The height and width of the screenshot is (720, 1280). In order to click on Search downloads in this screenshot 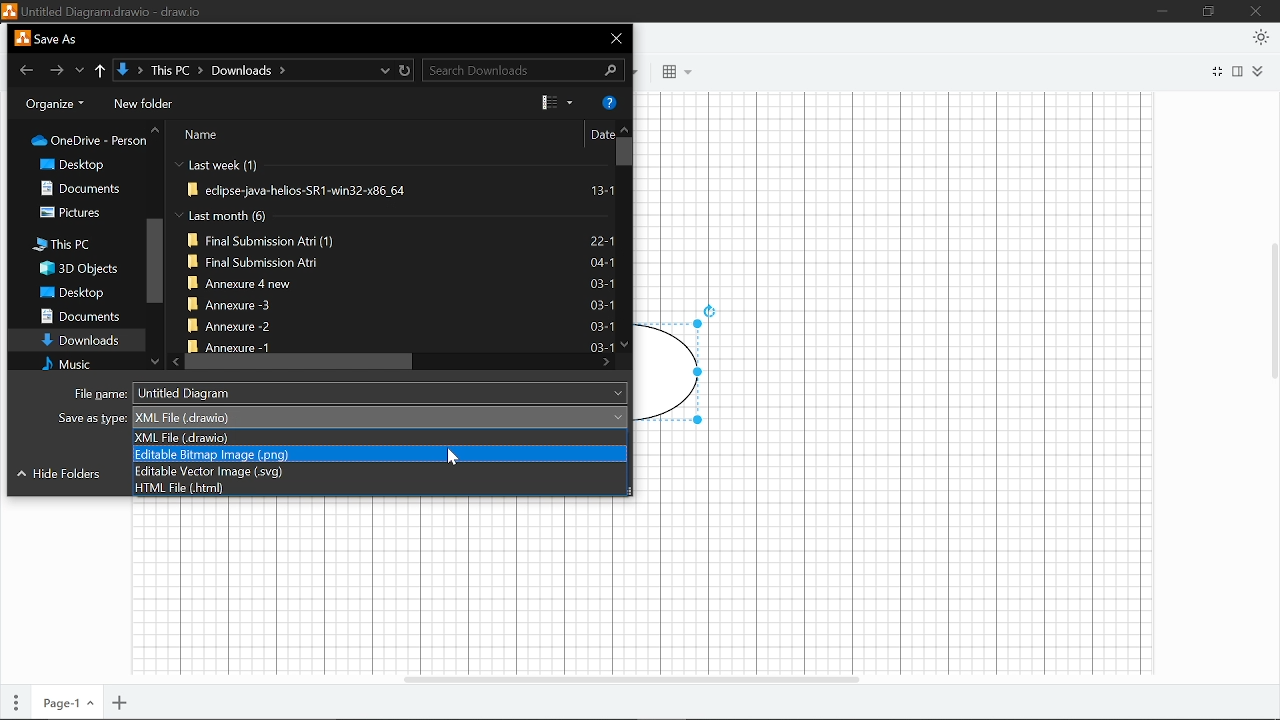, I will do `click(526, 70)`.